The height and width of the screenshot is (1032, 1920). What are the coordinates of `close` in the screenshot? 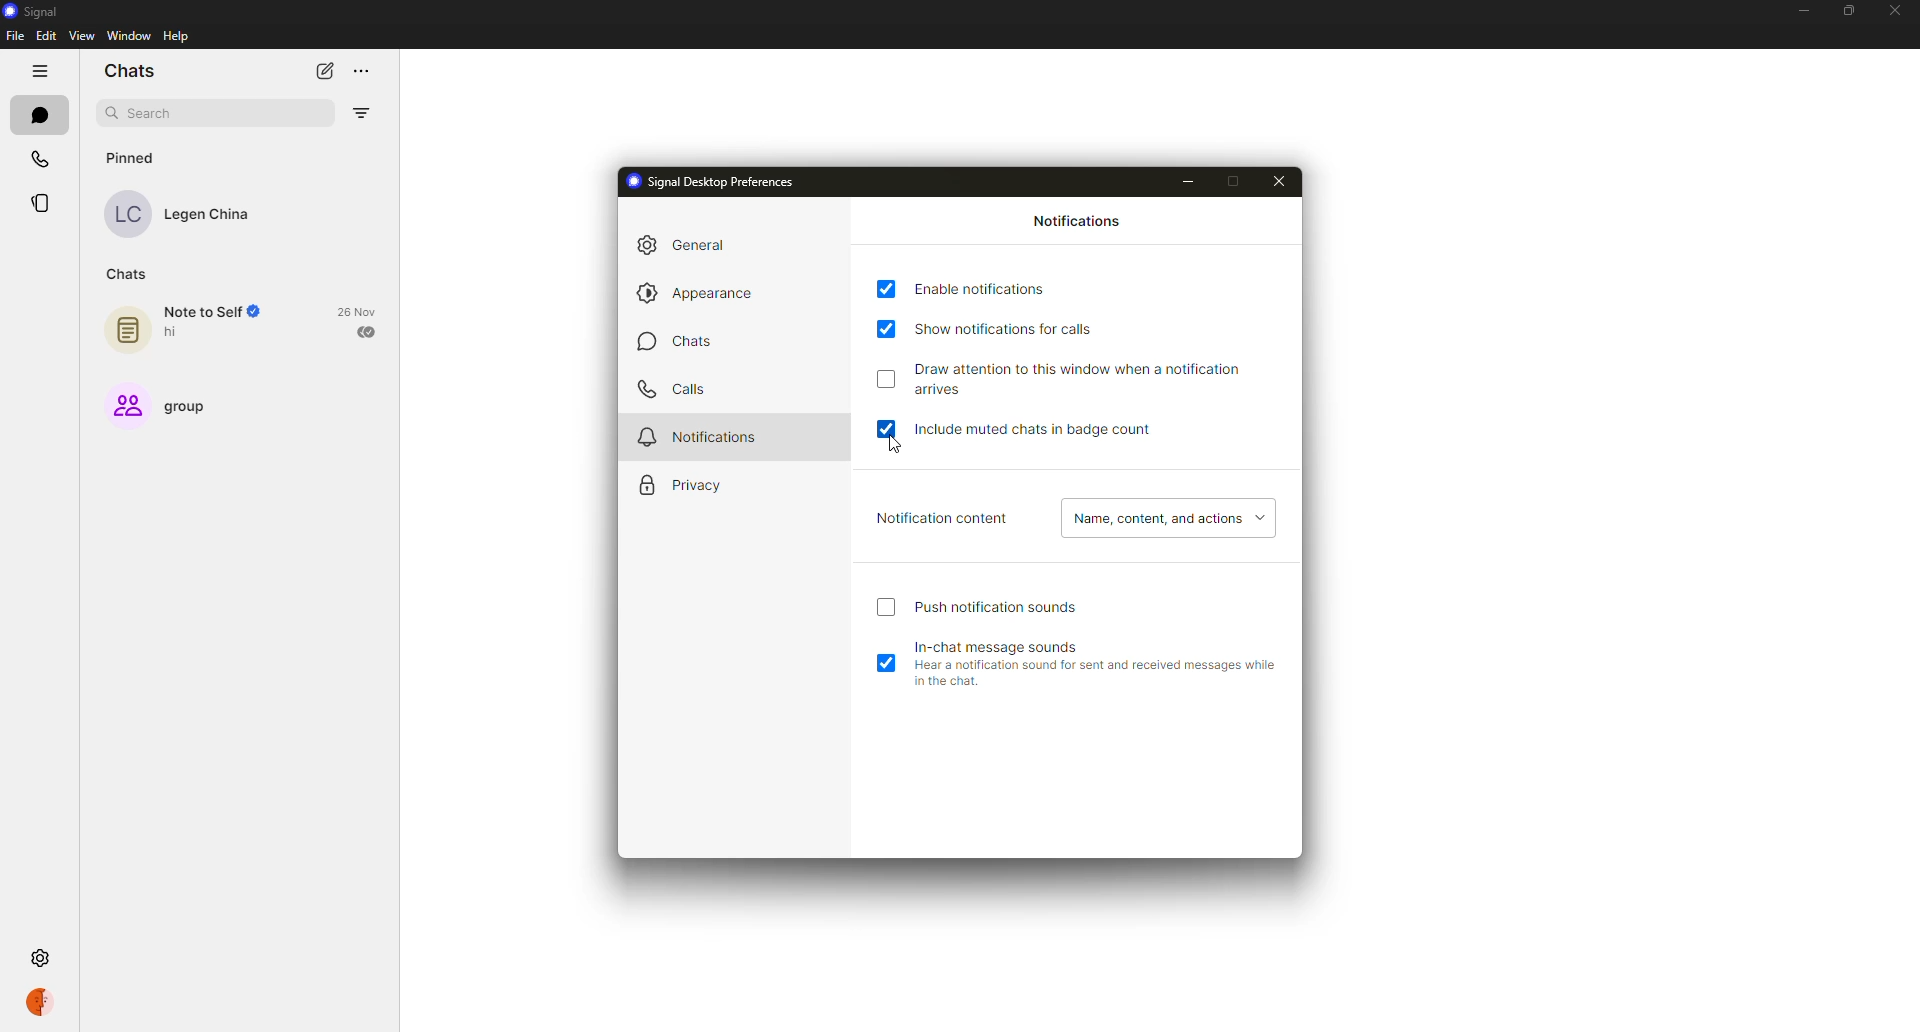 It's located at (1282, 179).